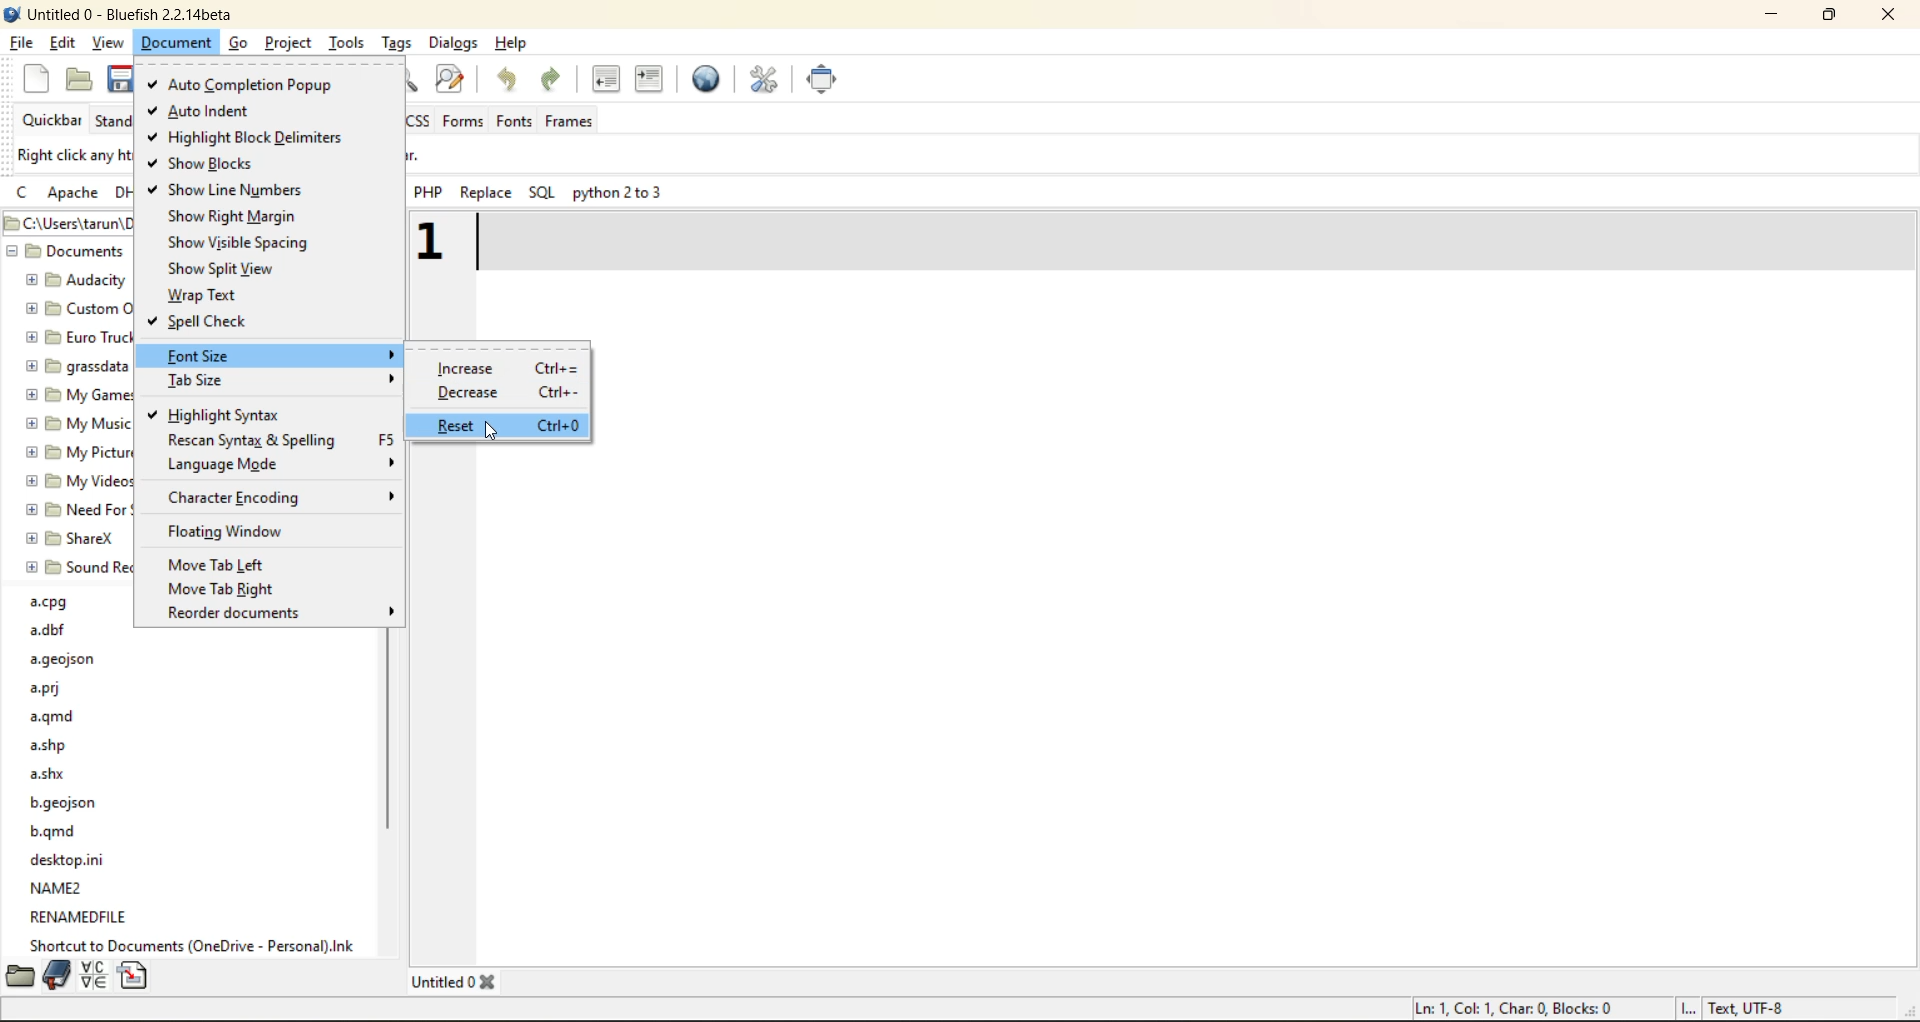 The width and height of the screenshot is (1920, 1022). Describe the element at coordinates (654, 80) in the screenshot. I see `indent` at that location.